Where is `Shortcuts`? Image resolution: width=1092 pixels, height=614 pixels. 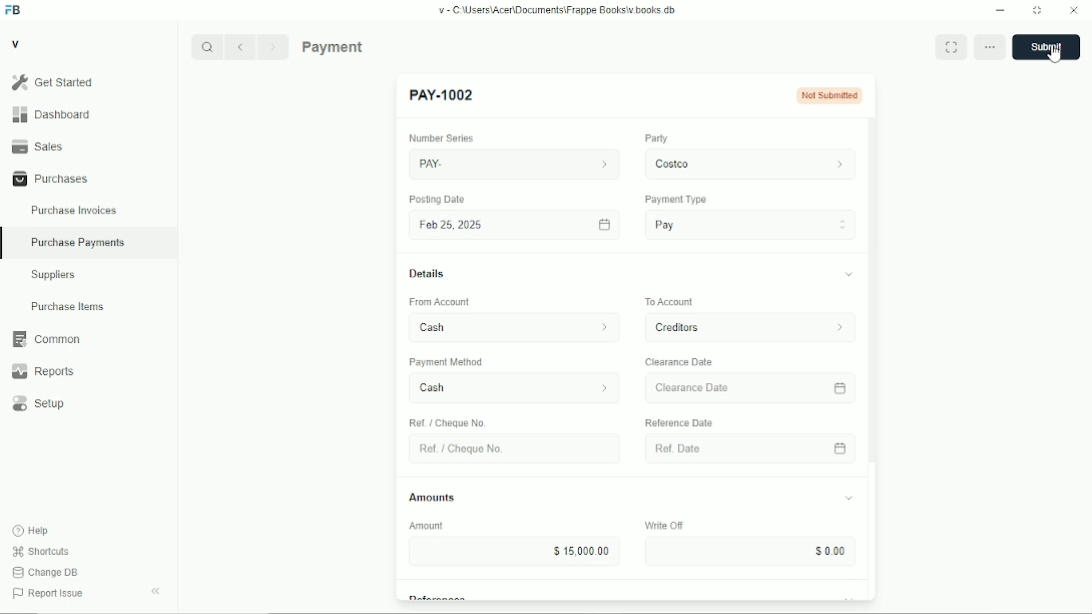 Shortcuts is located at coordinates (41, 552).